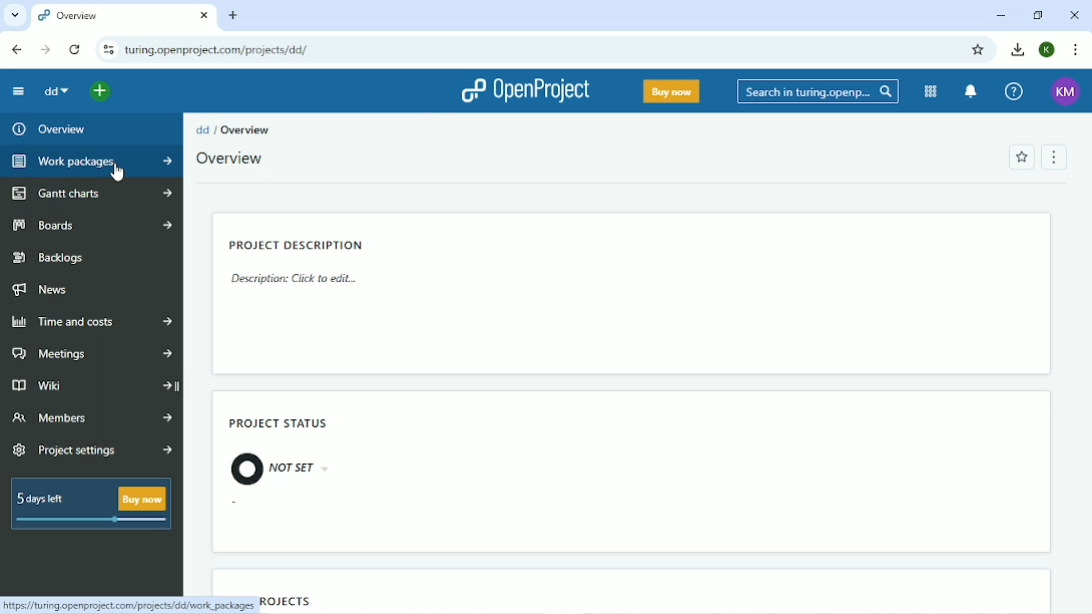 This screenshot has width=1092, height=614. I want to click on Restore down, so click(1039, 15).